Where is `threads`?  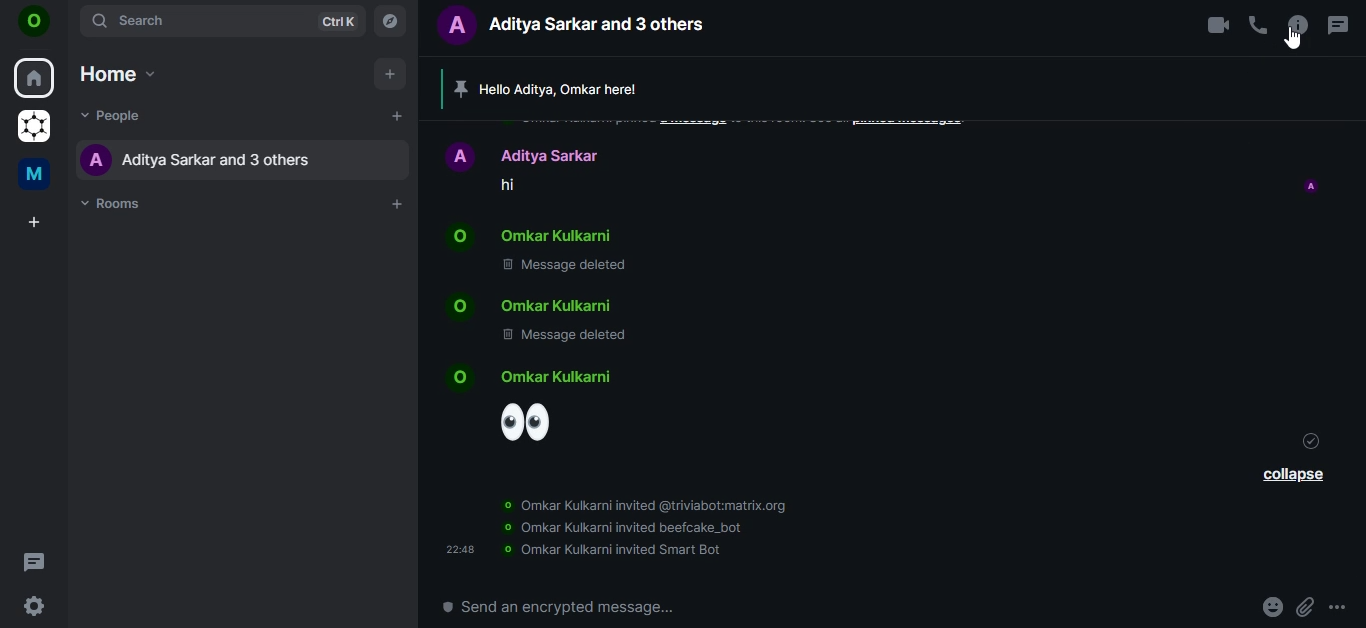
threads is located at coordinates (34, 561).